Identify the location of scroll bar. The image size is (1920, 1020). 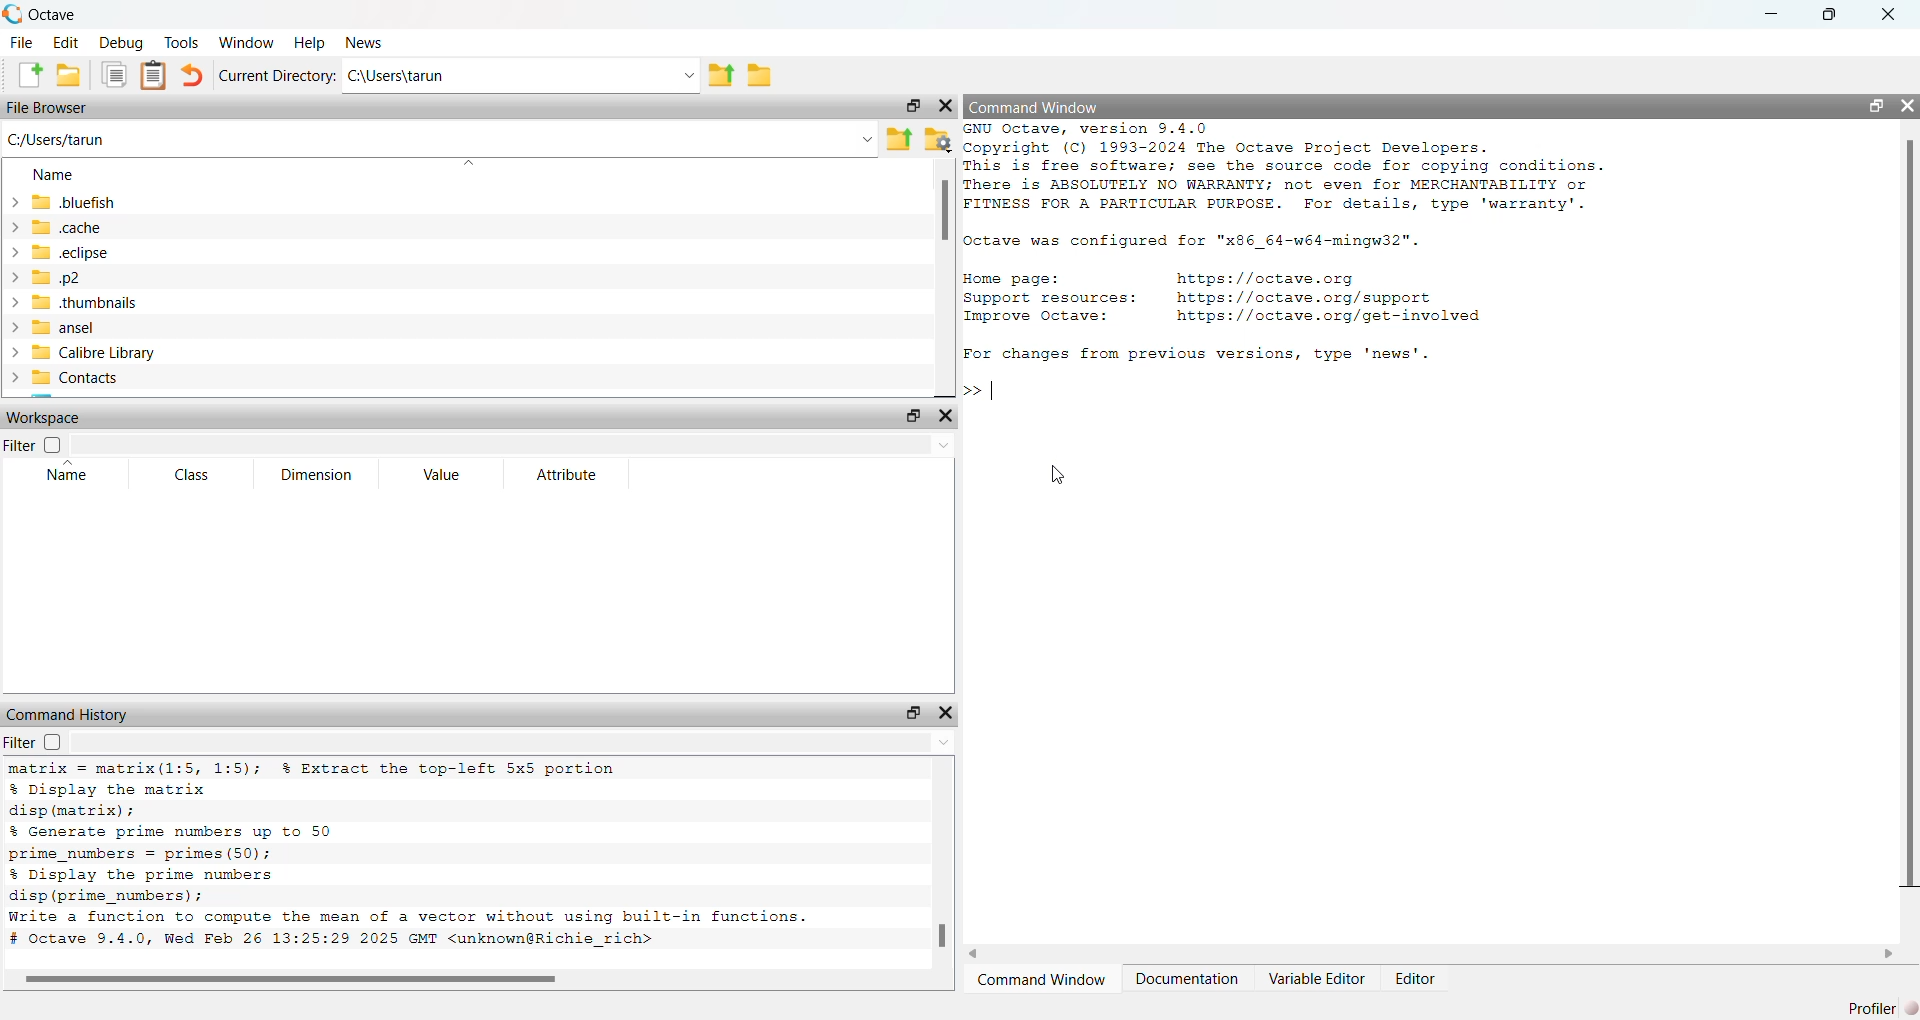
(297, 981).